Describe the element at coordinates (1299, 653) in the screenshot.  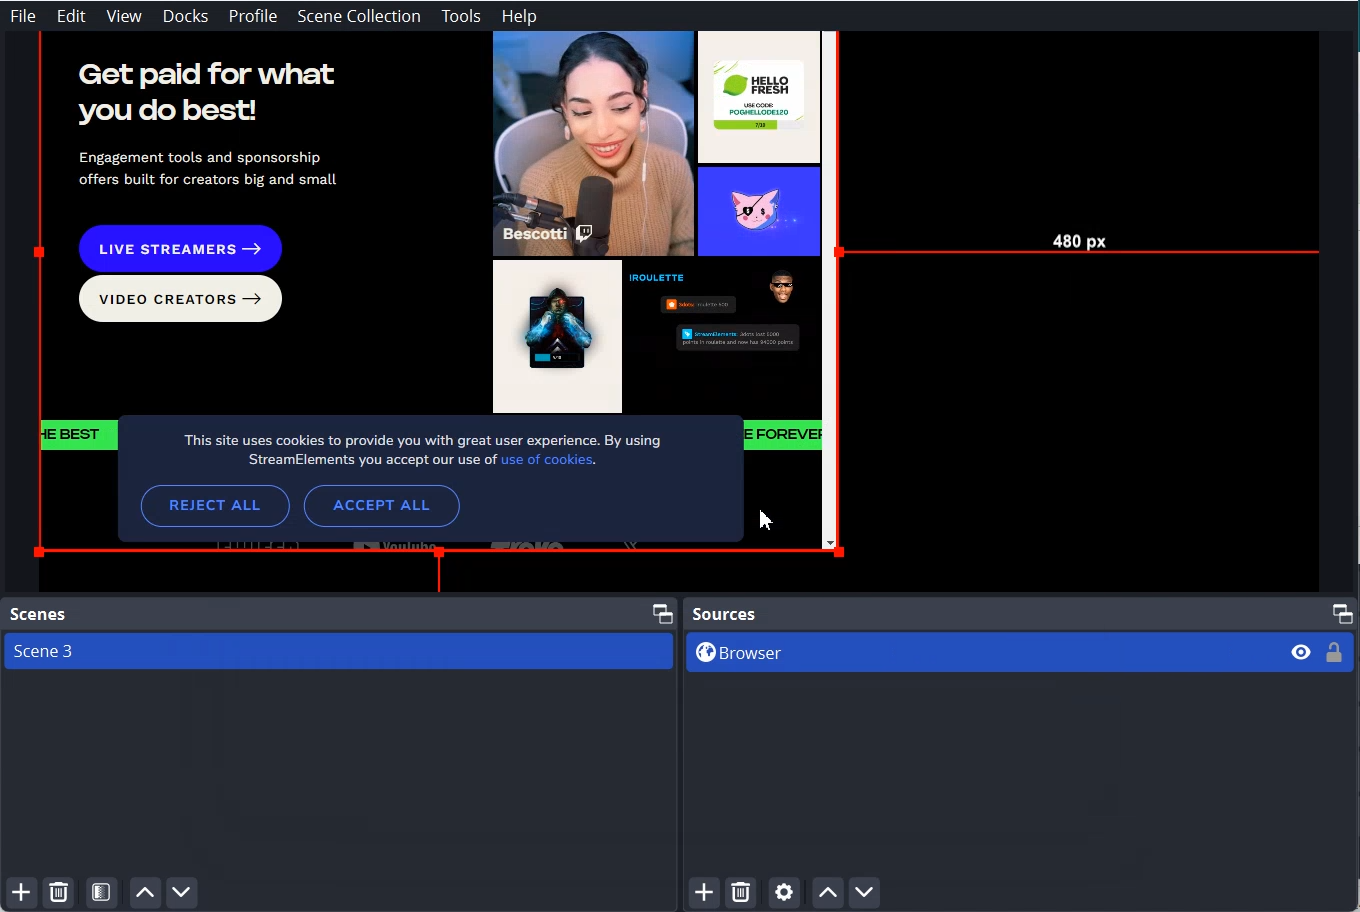
I see `Hide/Display` at that location.